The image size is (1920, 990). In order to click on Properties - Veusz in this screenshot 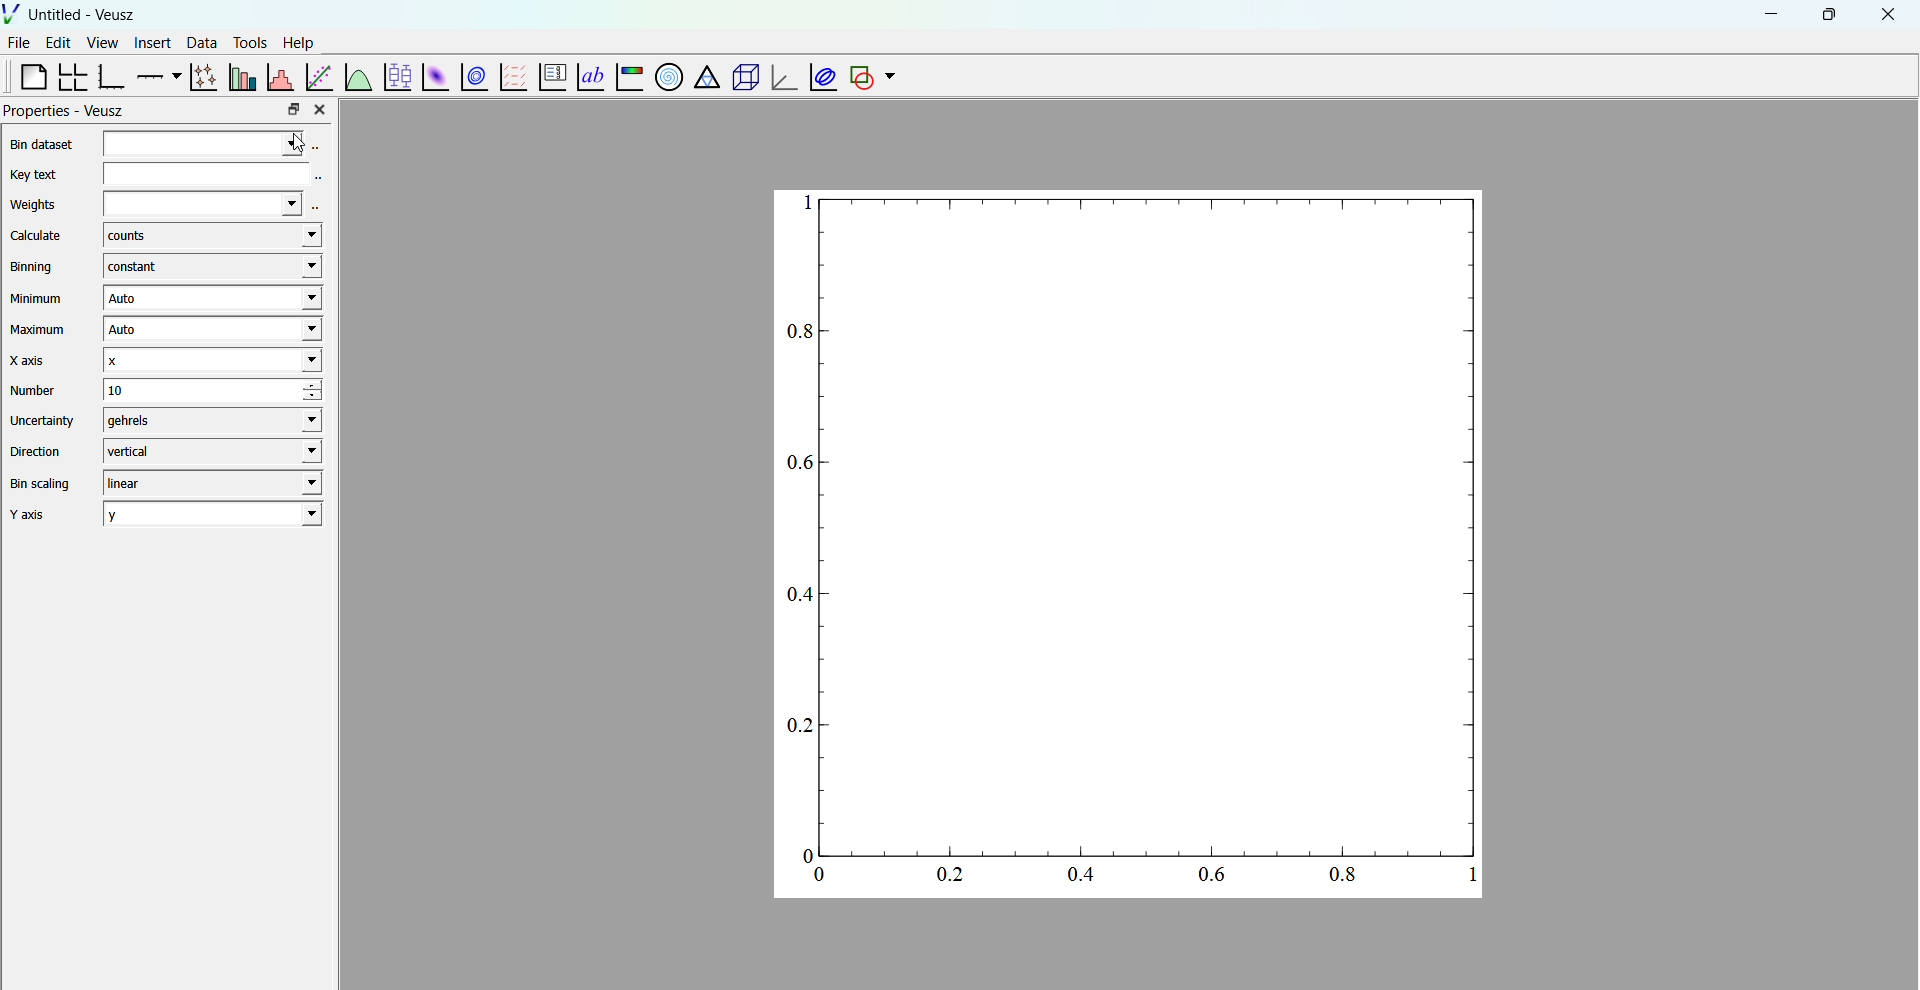, I will do `click(66, 111)`.